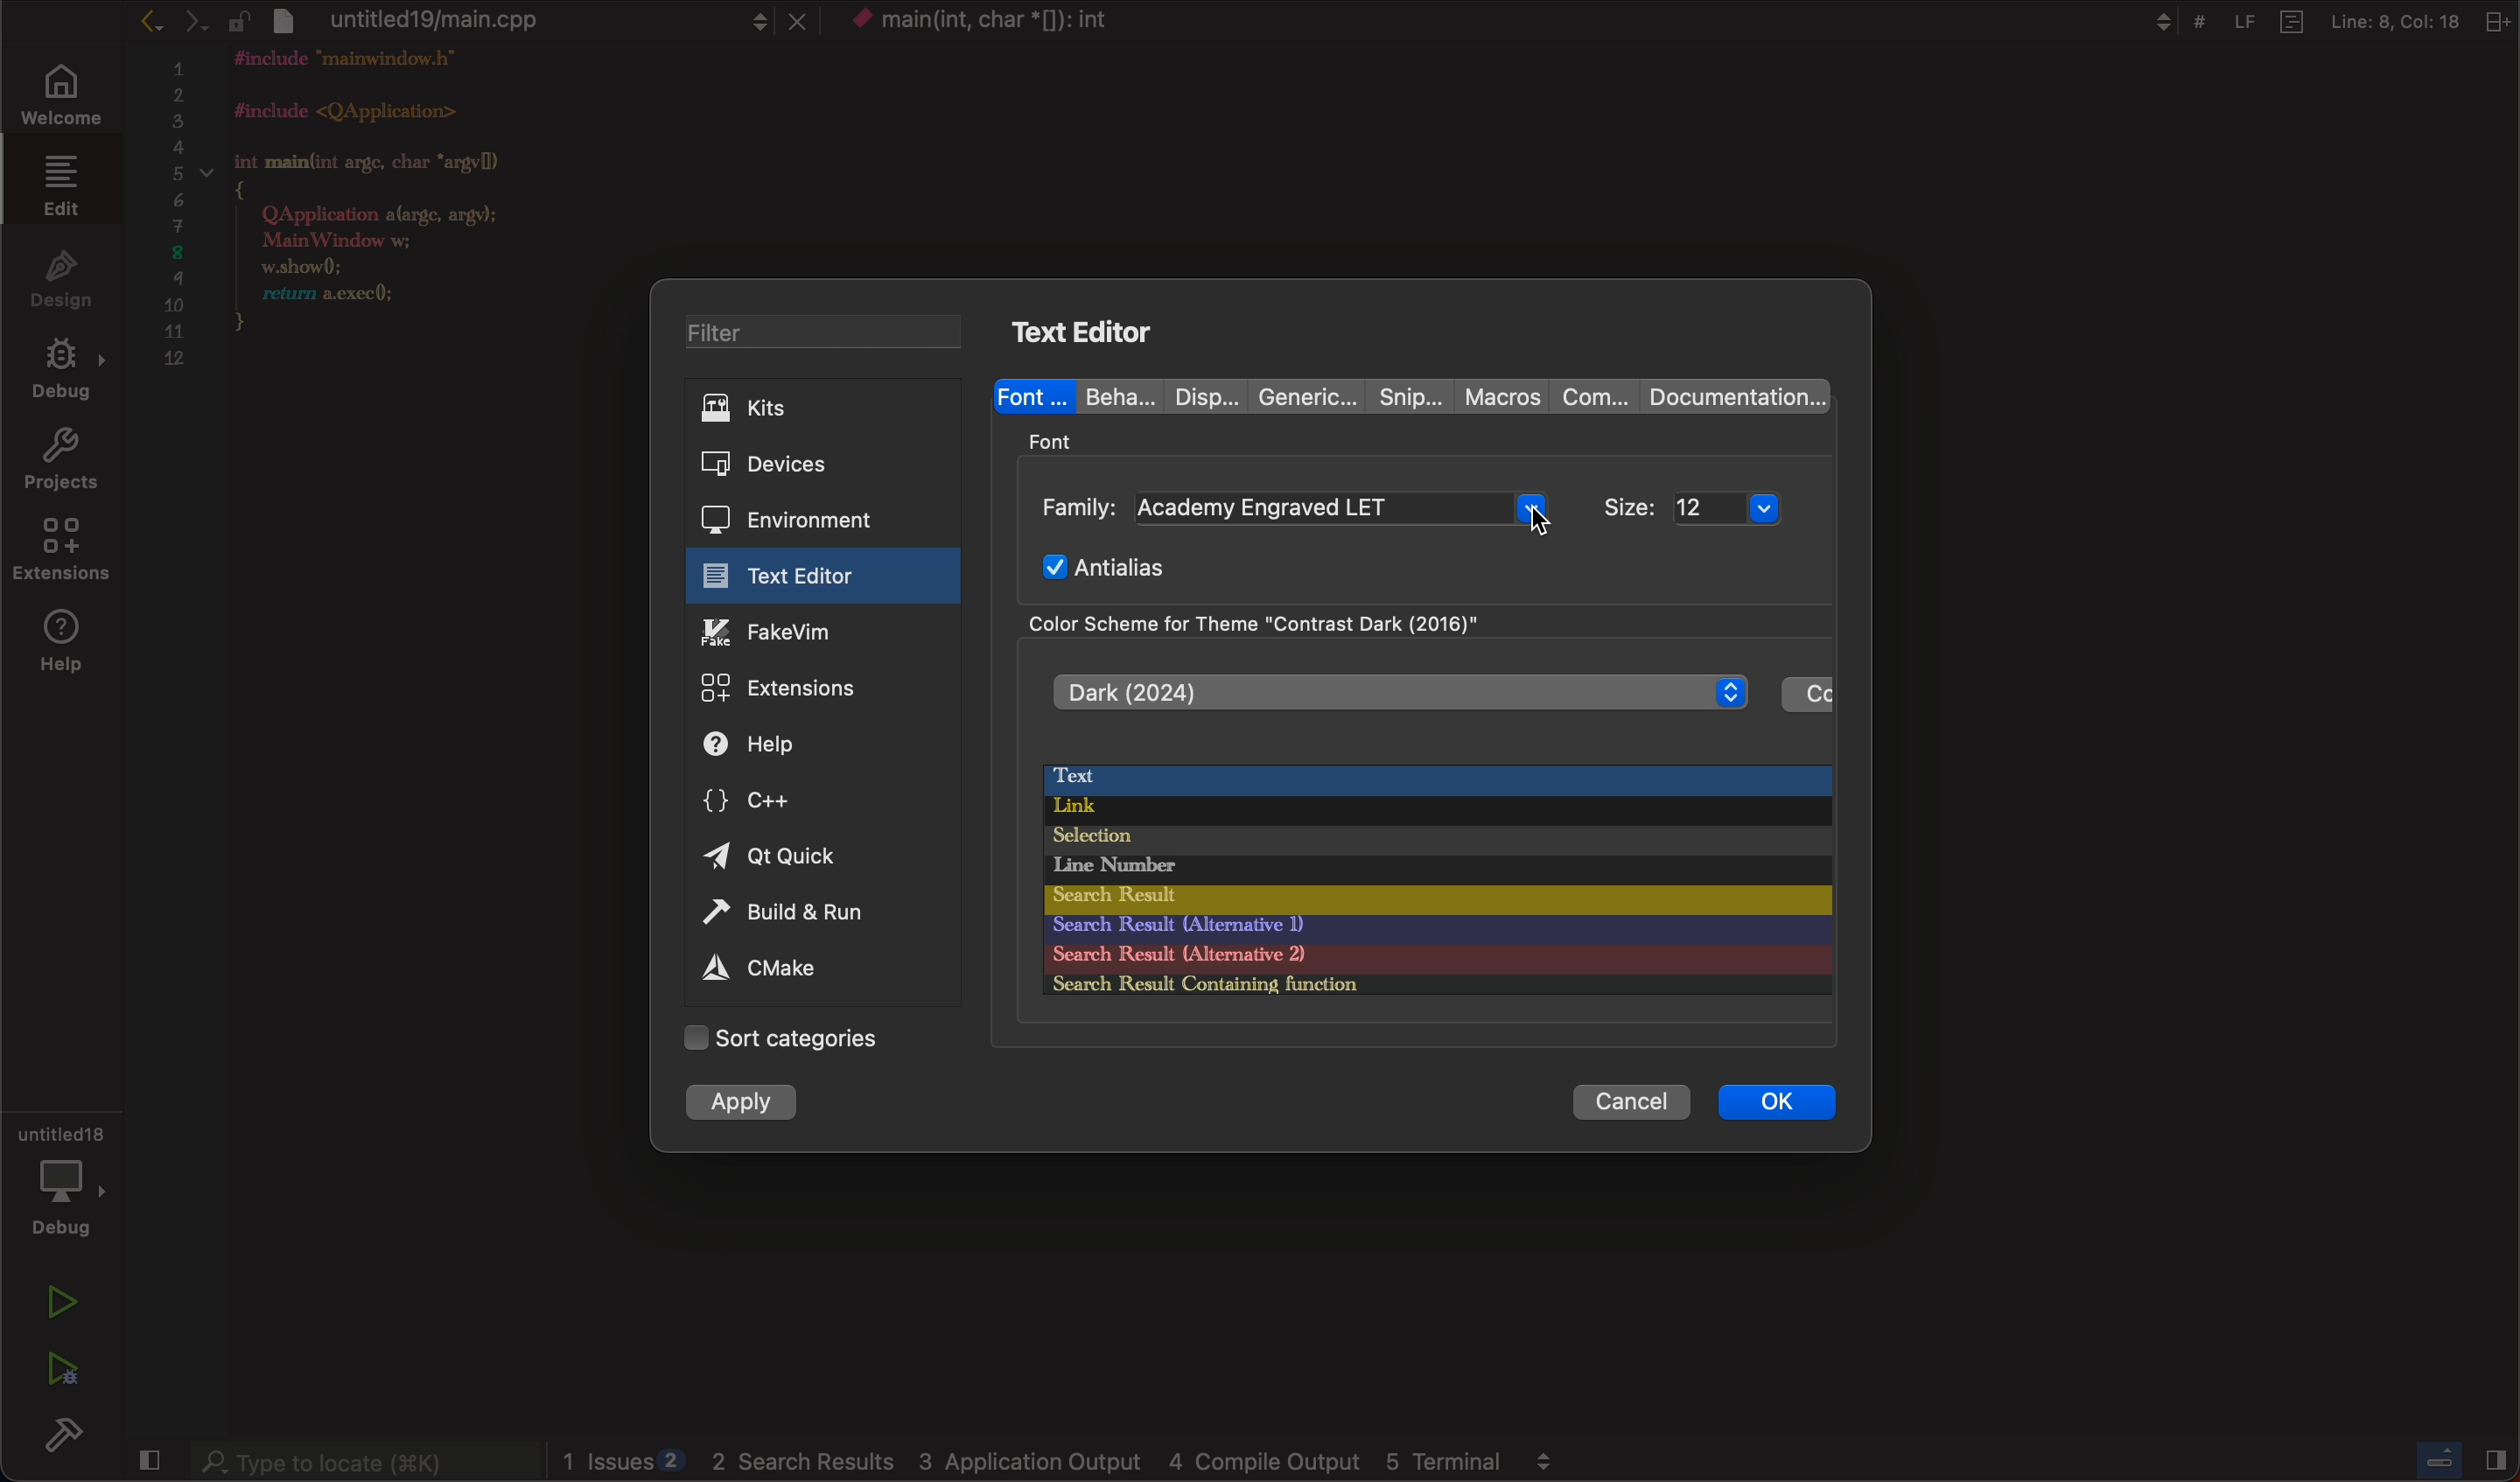 This screenshot has height=1482, width=2520. I want to click on environment, so click(806, 517).